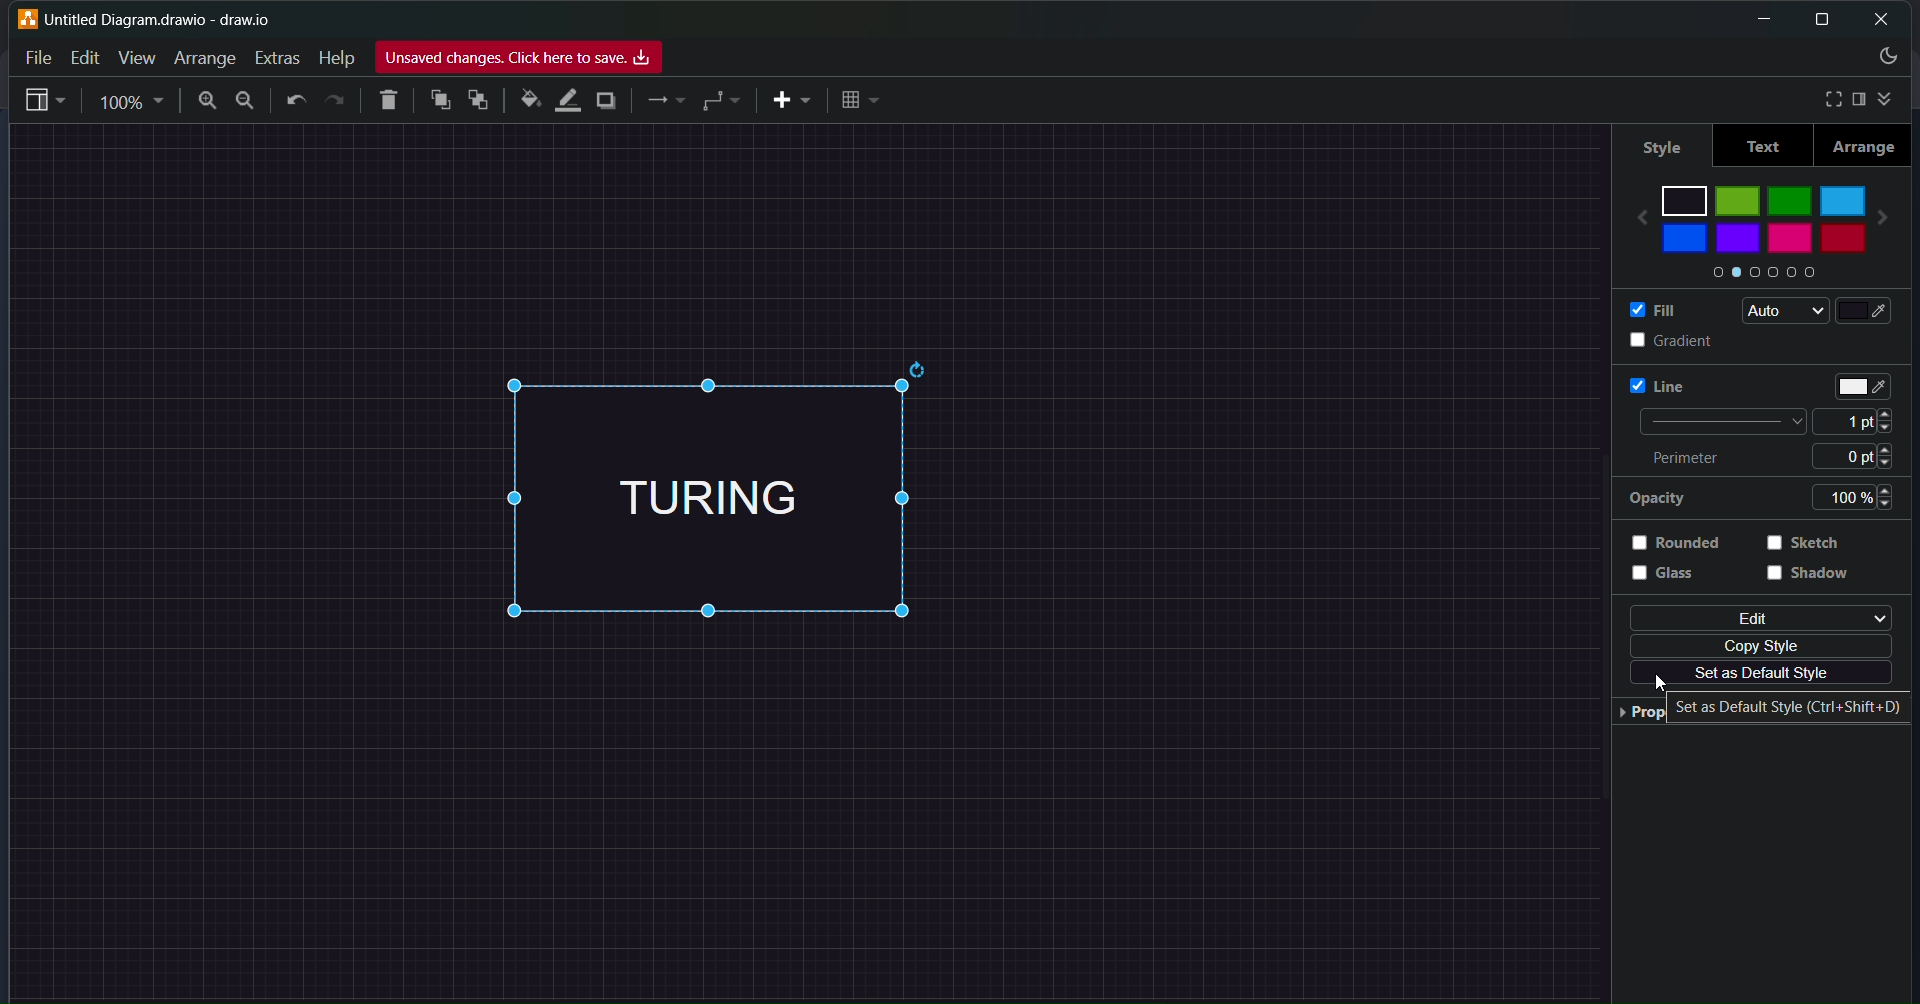 Image resolution: width=1920 pixels, height=1004 pixels. I want to click on sidebar, so click(45, 103).